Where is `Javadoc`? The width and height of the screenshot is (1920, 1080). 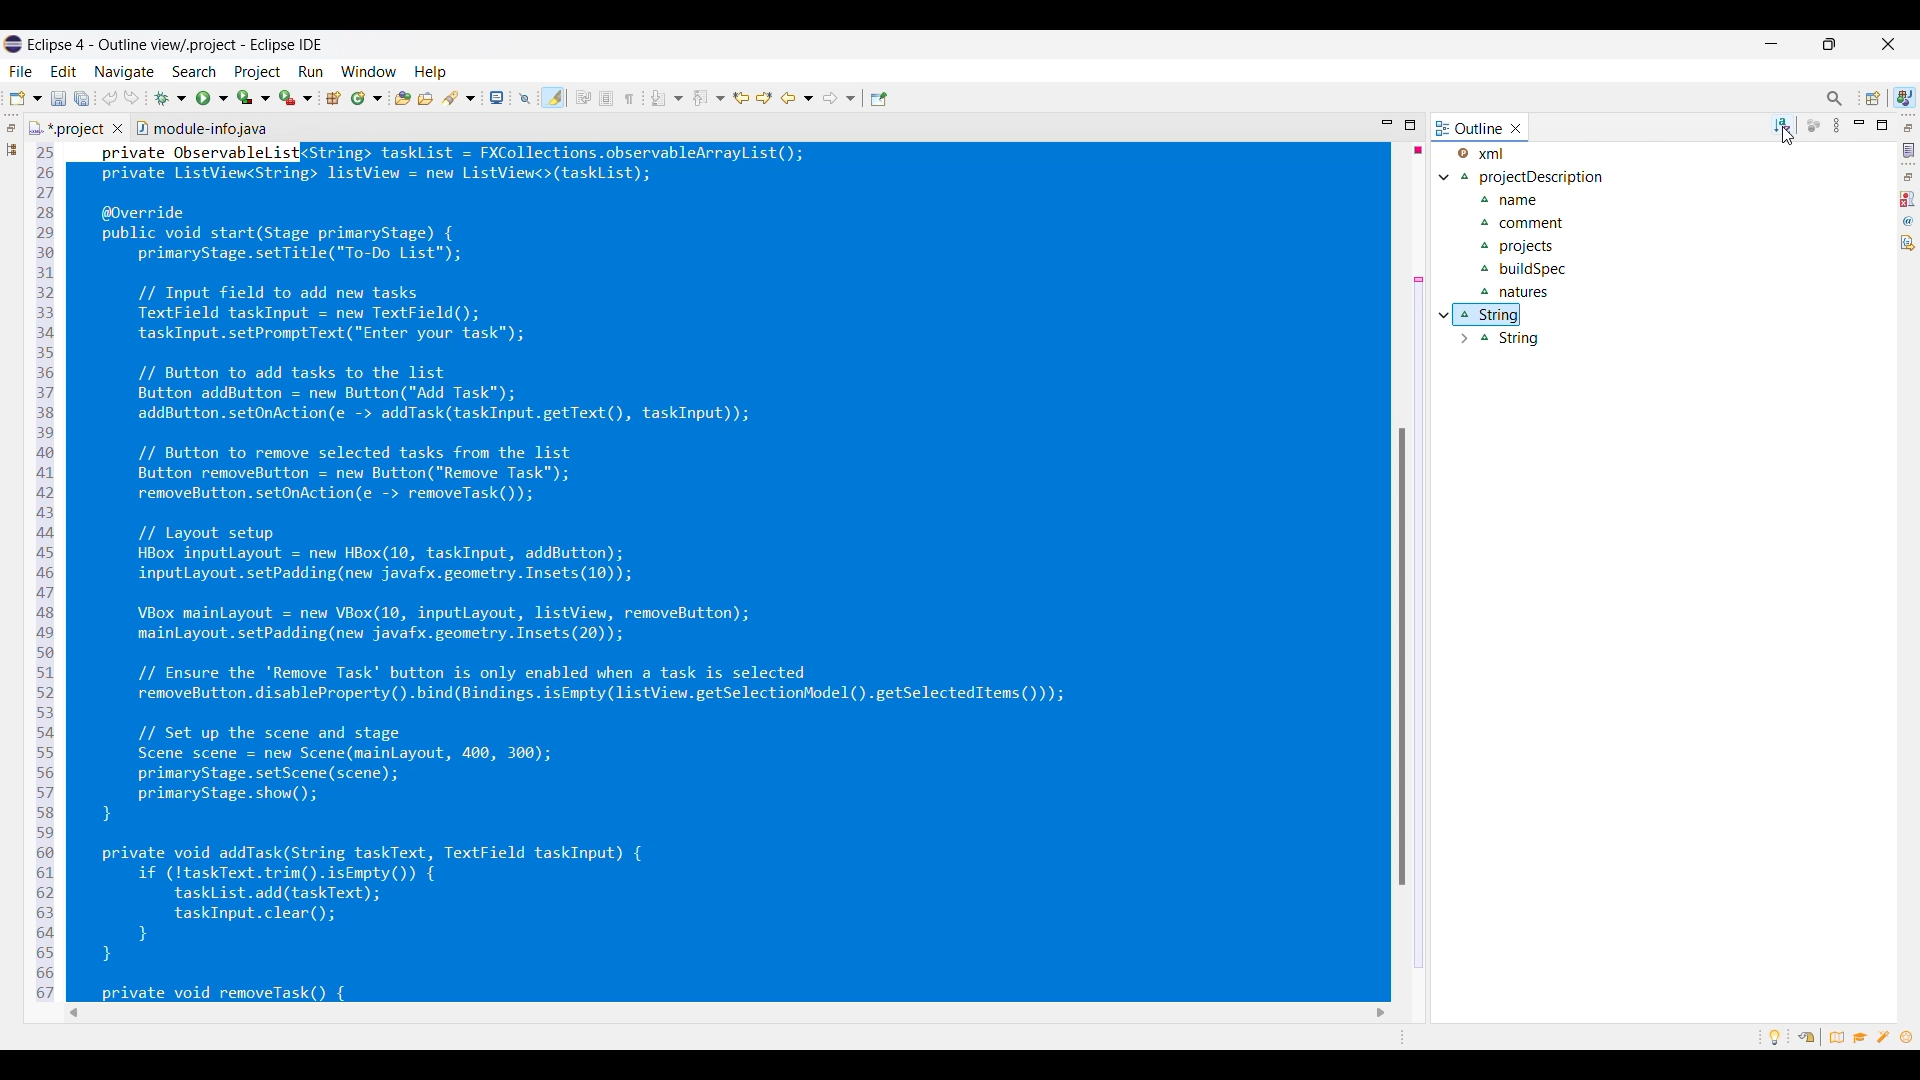
Javadoc is located at coordinates (1909, 221).